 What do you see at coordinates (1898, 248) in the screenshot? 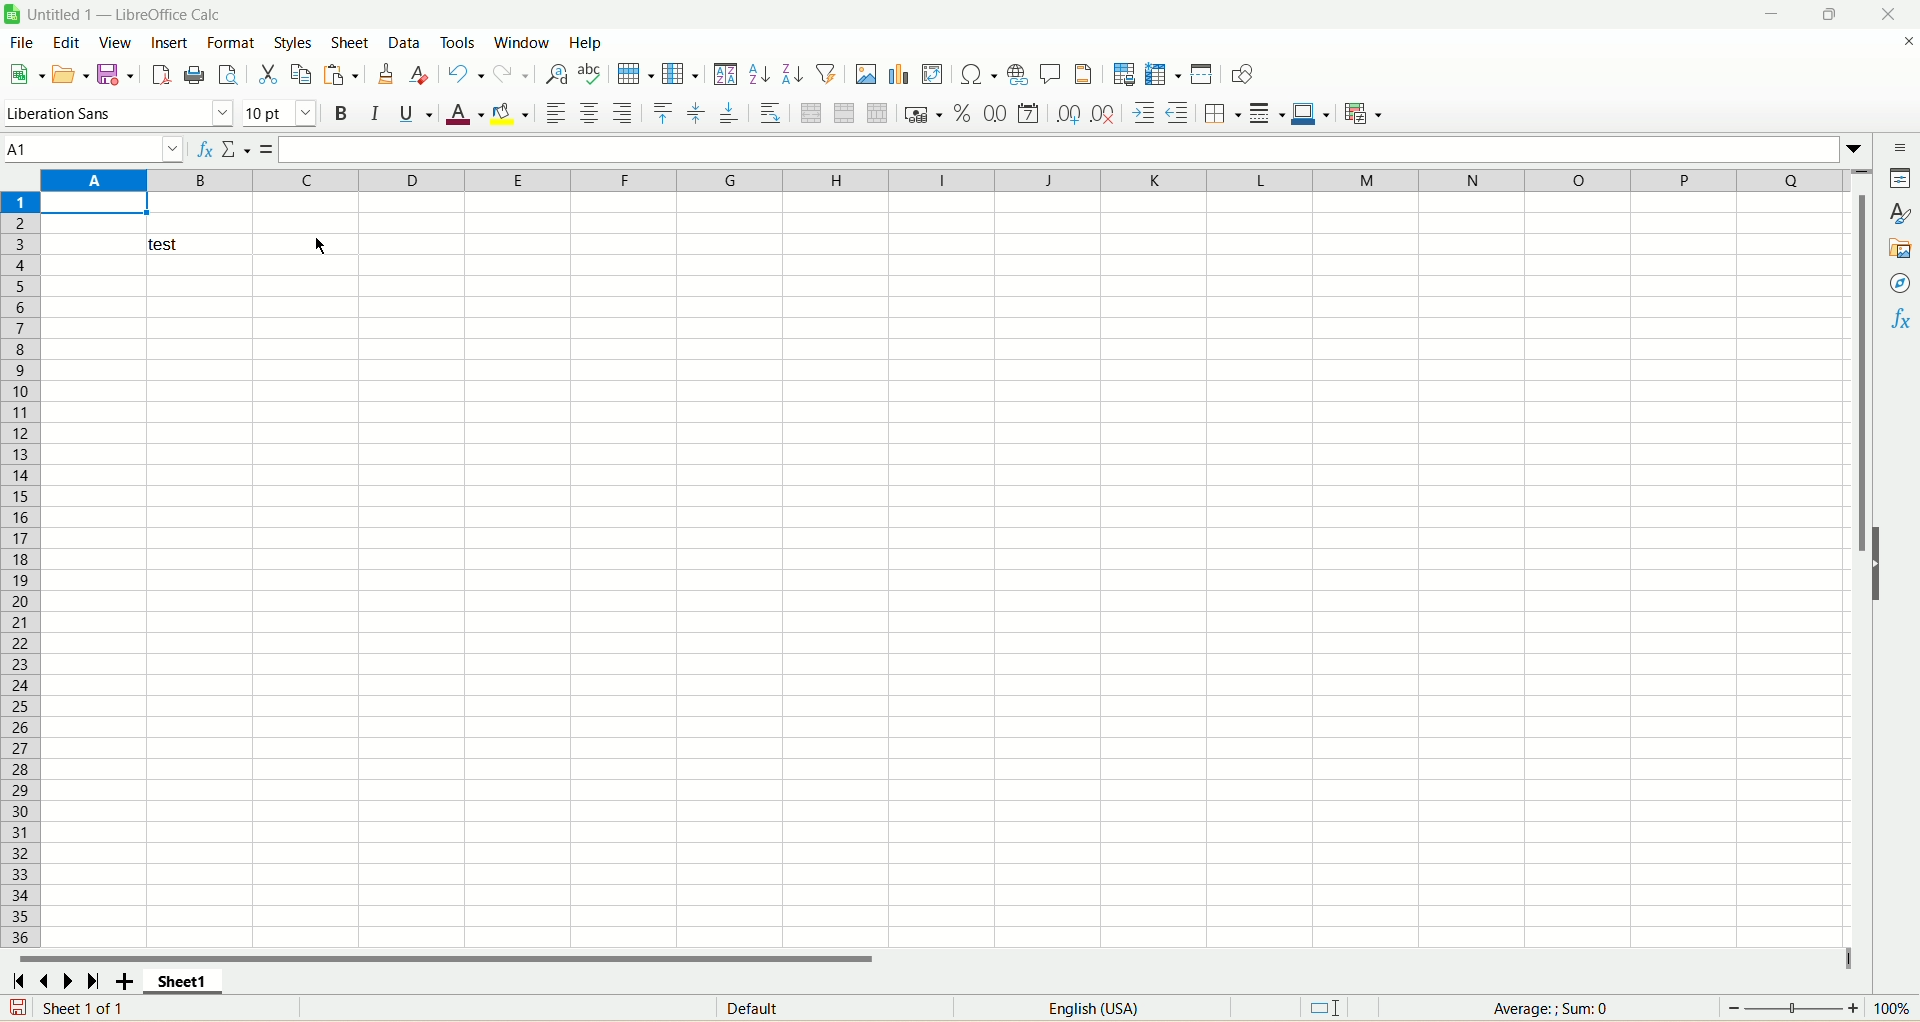
I see `gallery` at bounding box center [1898, 248].